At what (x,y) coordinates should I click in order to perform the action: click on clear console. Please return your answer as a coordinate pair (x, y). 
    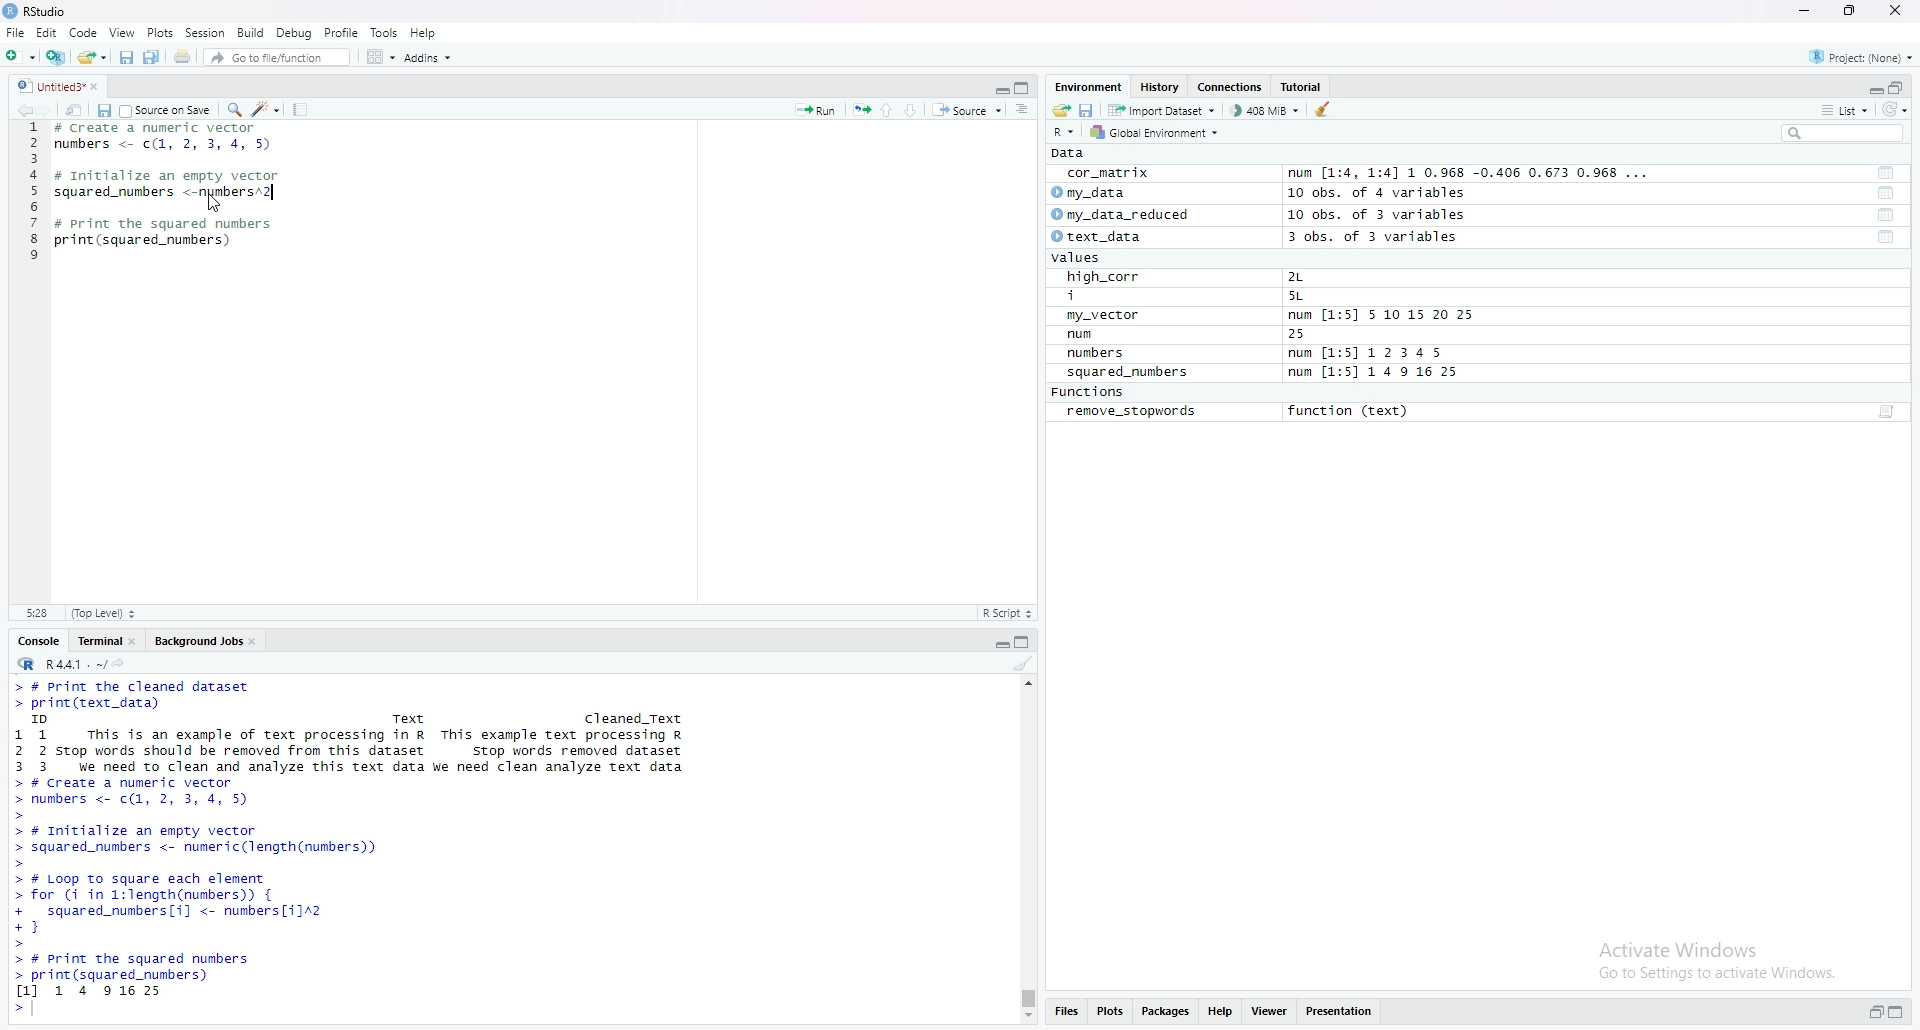
    Looking at the image, I should click on (1023, 663).